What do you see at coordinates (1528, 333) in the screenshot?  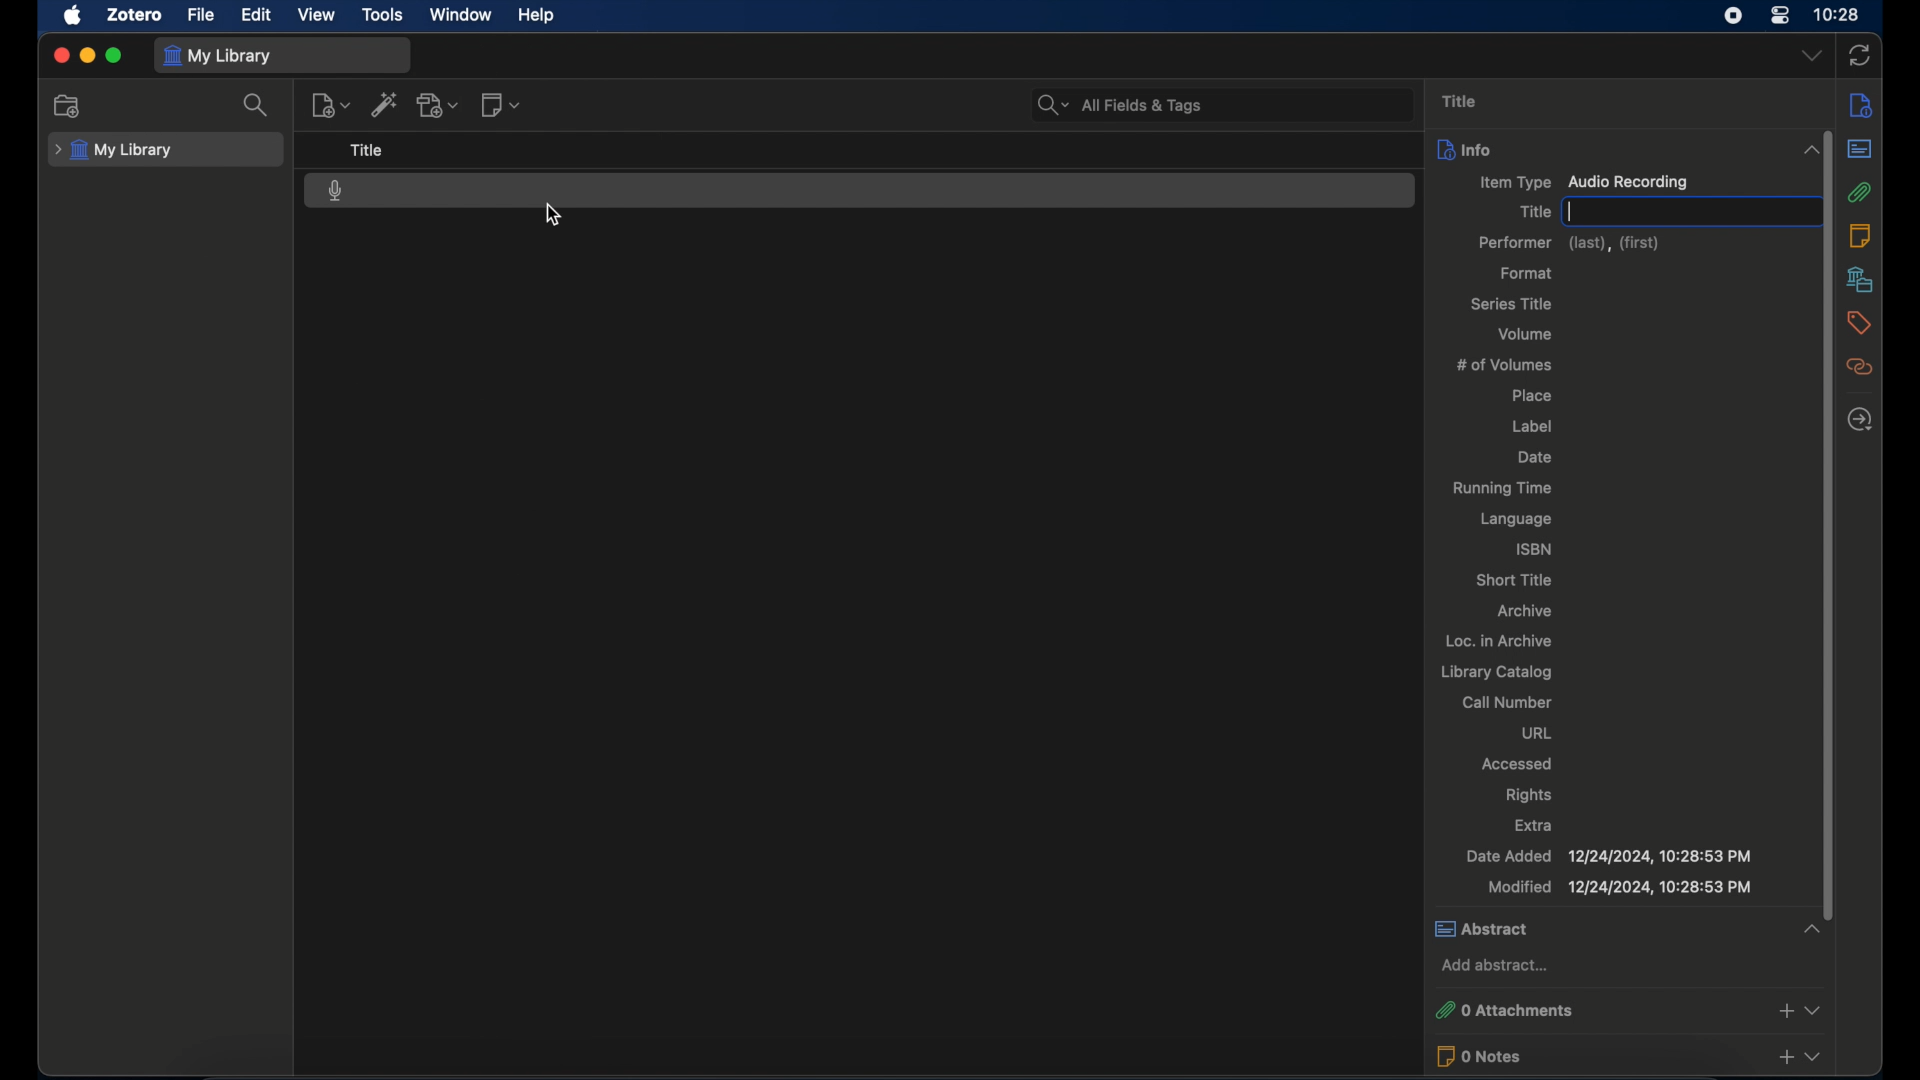 I see `volume` at bounding box center [1528, 333].